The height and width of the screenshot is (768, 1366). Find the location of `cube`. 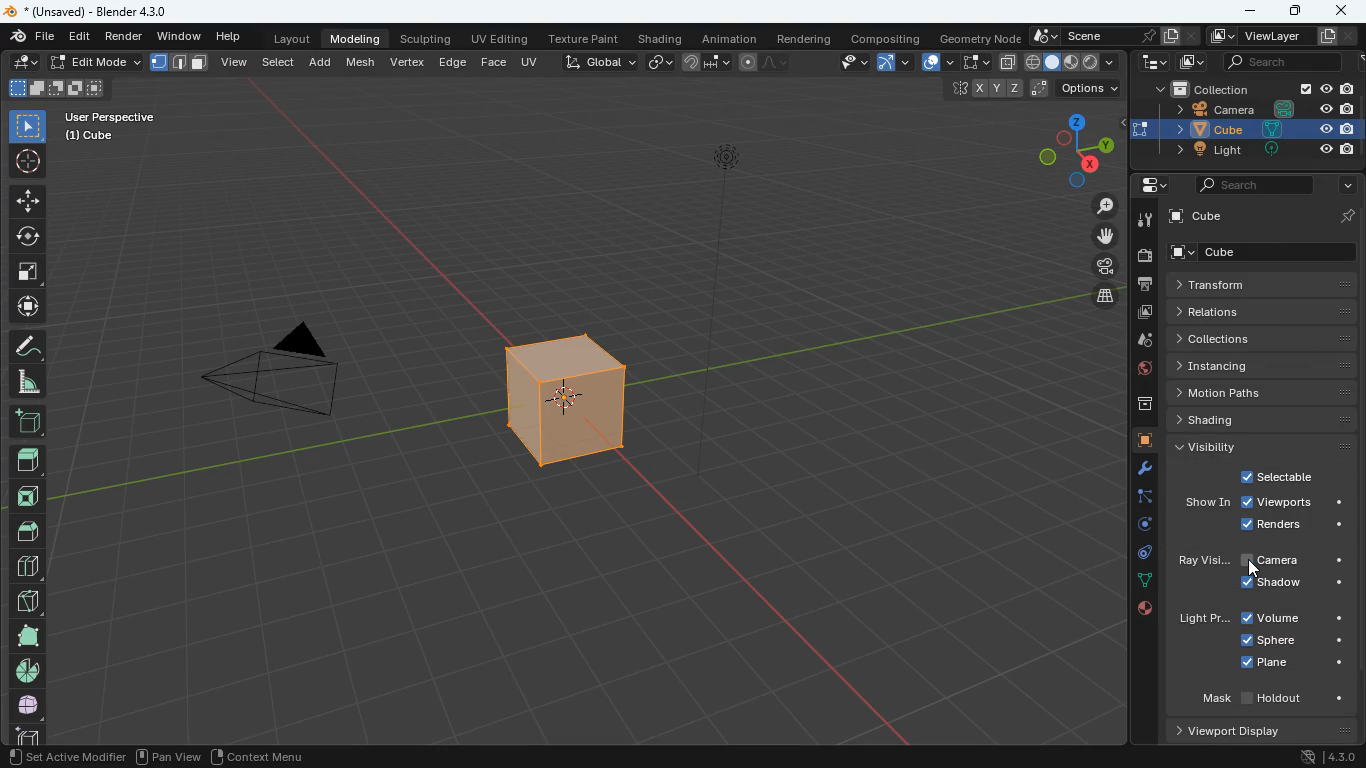

cube is located at coordinates (1139, 441).